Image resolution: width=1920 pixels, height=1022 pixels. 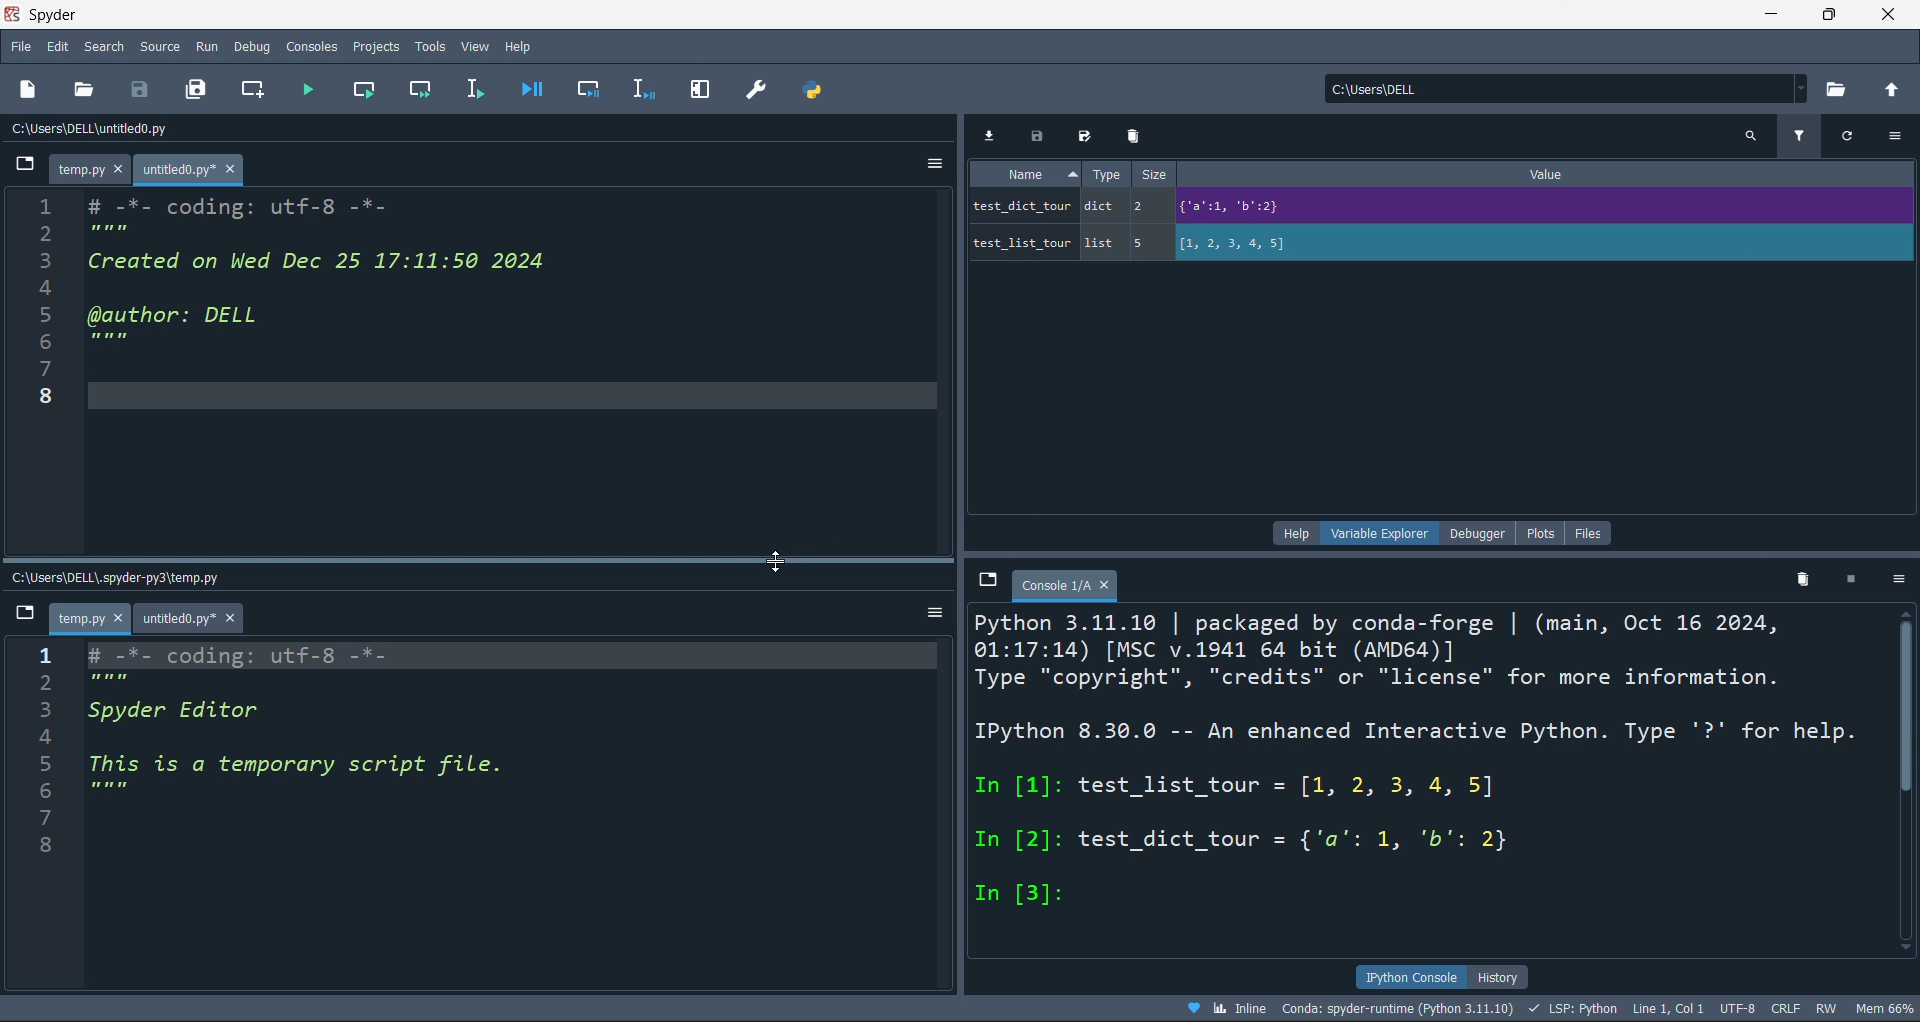 I want to click on consolesn, so click(x=312, y=46).